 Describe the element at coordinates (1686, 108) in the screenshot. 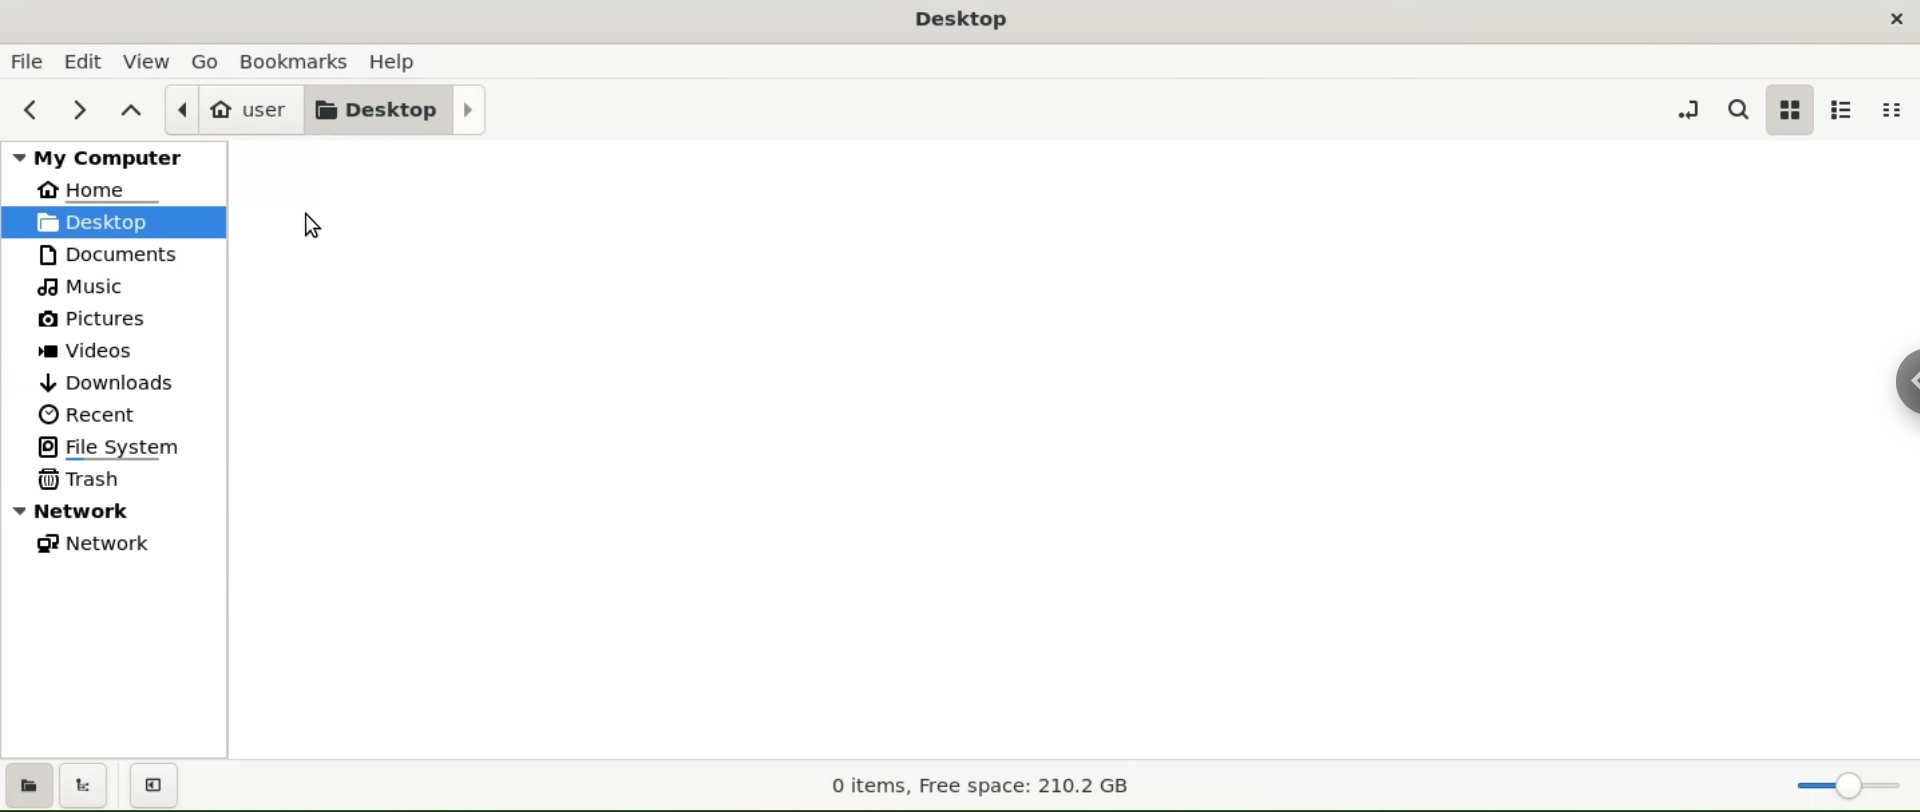

I see `toggle location entry` at that location.